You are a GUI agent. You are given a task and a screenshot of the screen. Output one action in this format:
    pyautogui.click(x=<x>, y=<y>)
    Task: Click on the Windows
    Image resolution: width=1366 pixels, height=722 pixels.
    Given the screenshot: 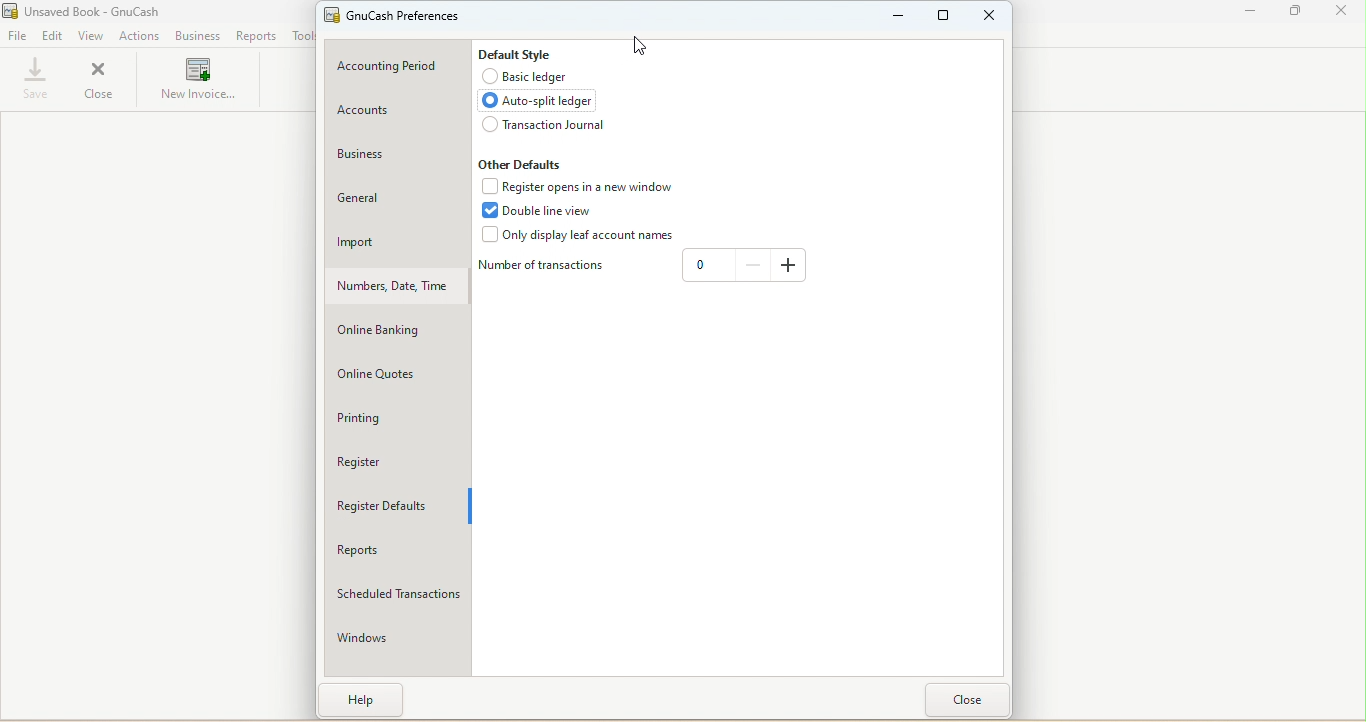 What is the action you would take?
    pyautogui.click(x=397, y=641)
    